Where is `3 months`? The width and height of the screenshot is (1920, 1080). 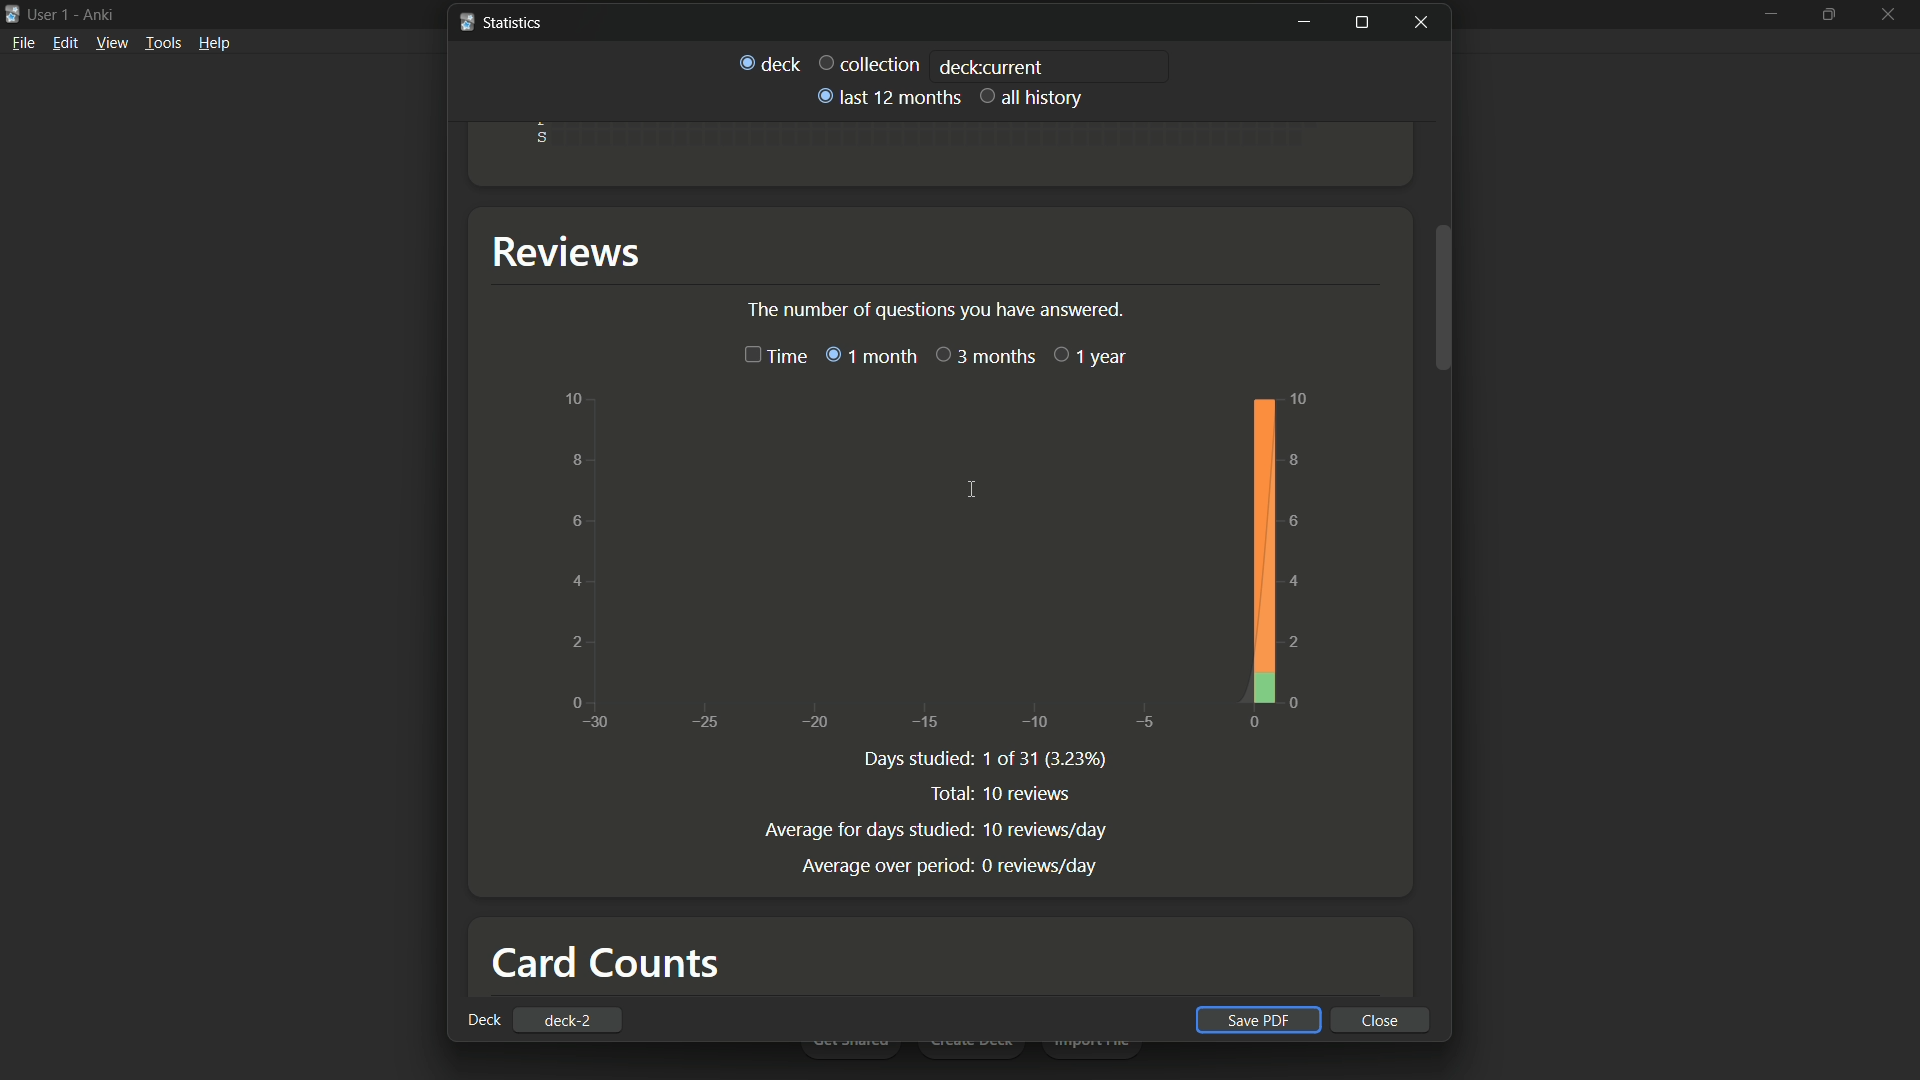
3 months is located at coordinates (986, 356).